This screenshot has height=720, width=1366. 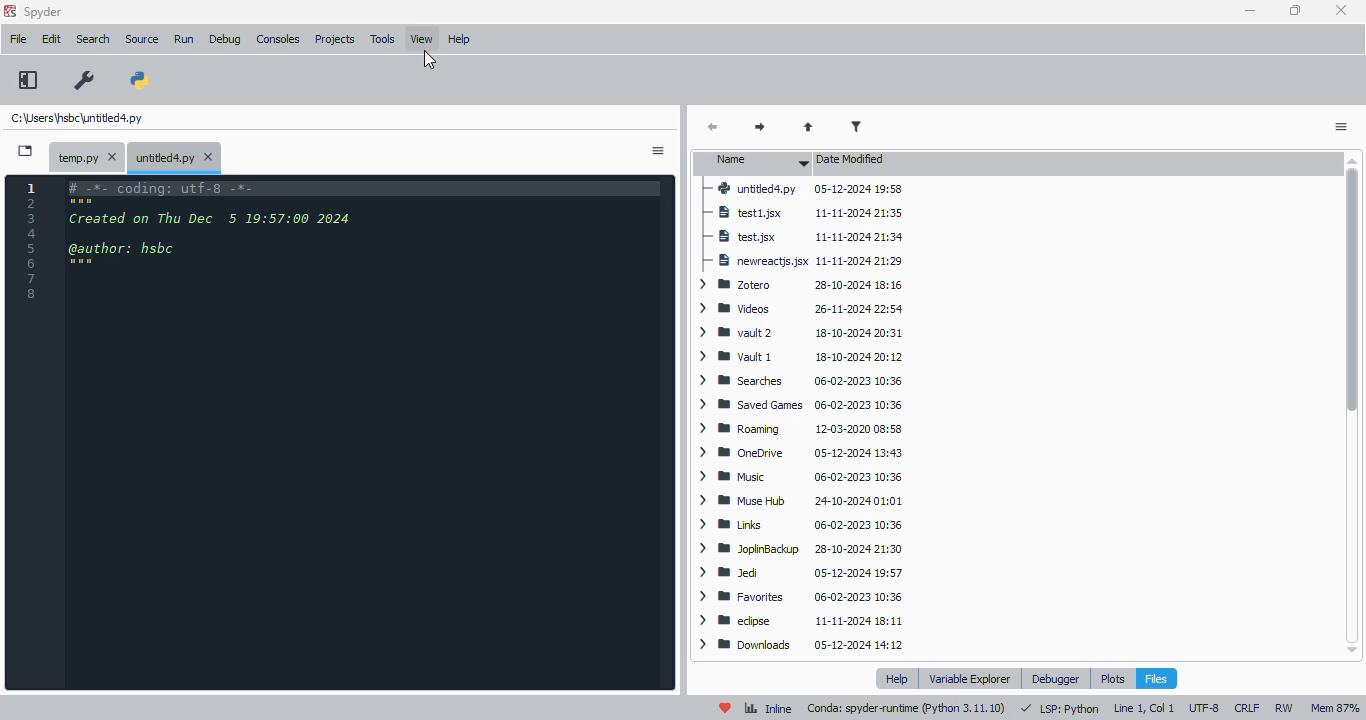 What do you see at coordinates (93, 39) in the screenshot?
I see `search` at bounding box center [93, 39].